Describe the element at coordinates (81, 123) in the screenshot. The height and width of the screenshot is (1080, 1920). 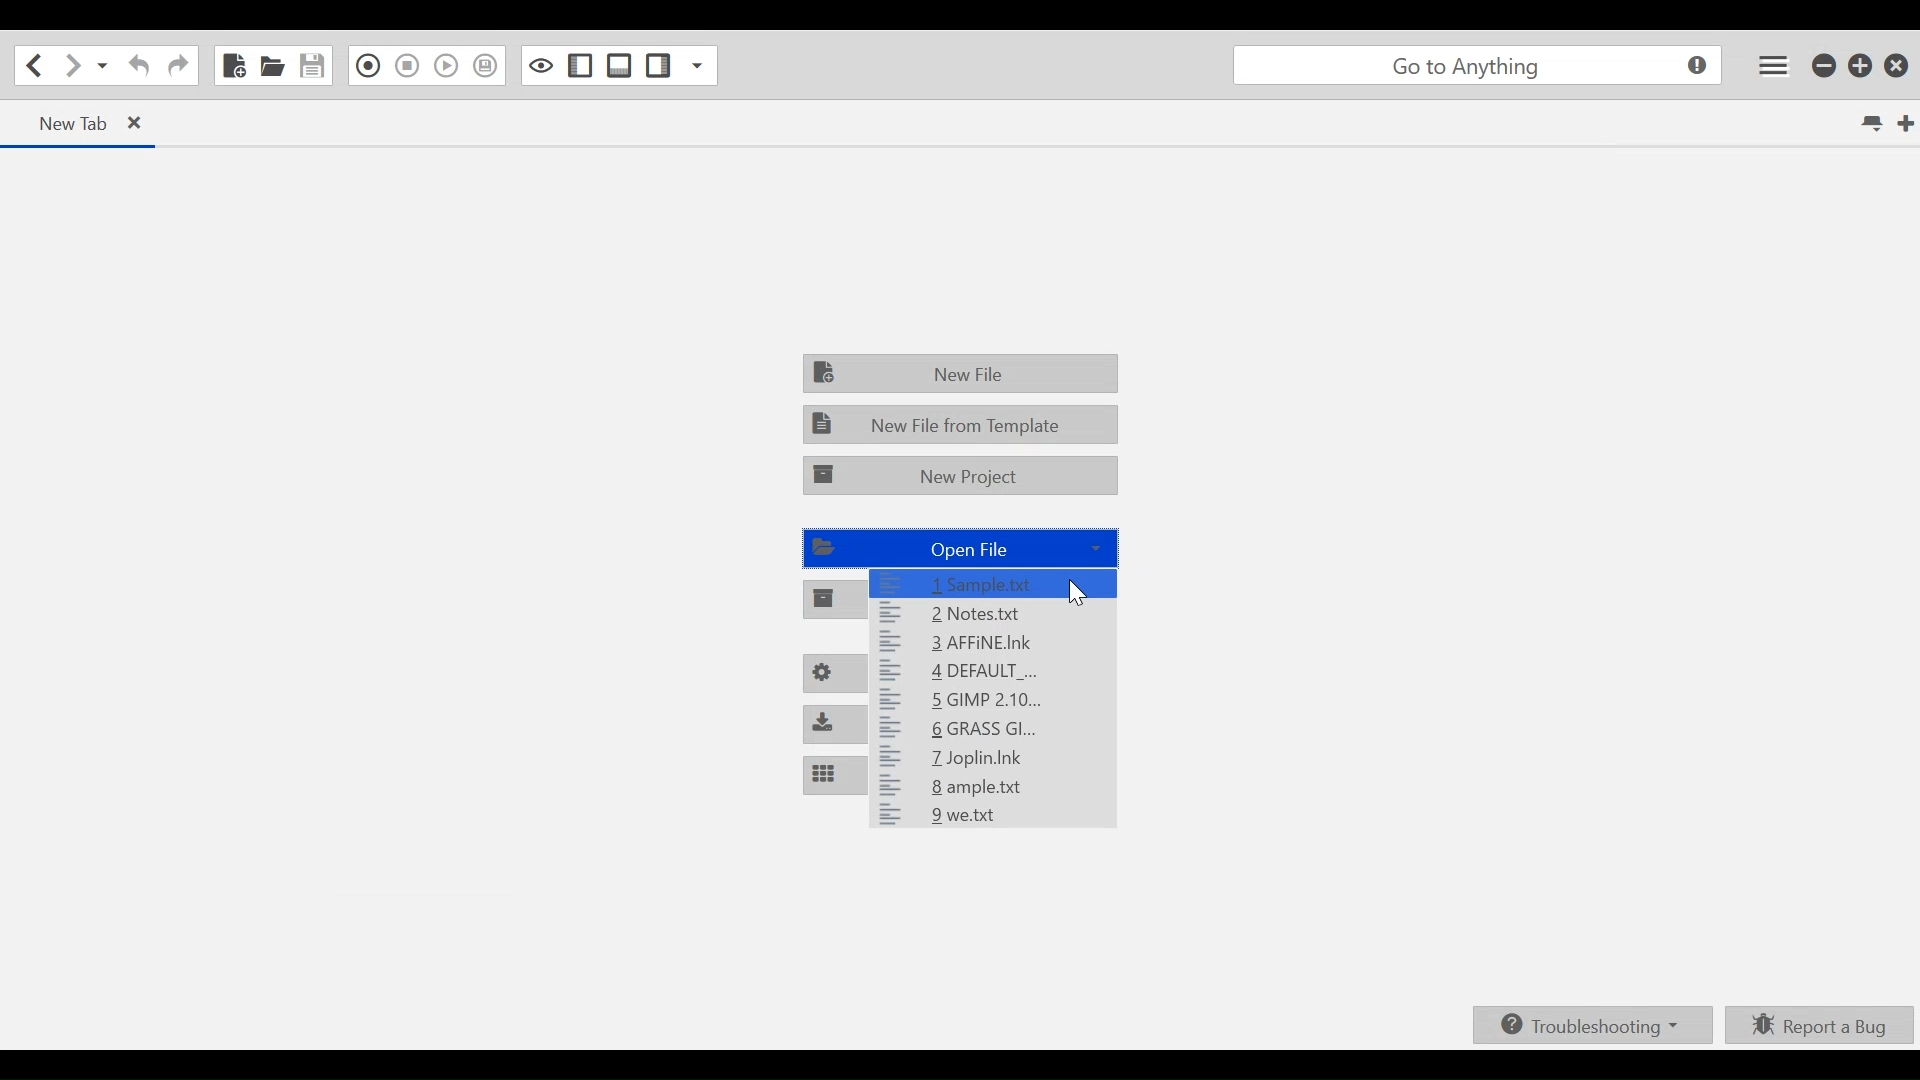
I see `new Tab` at that location.